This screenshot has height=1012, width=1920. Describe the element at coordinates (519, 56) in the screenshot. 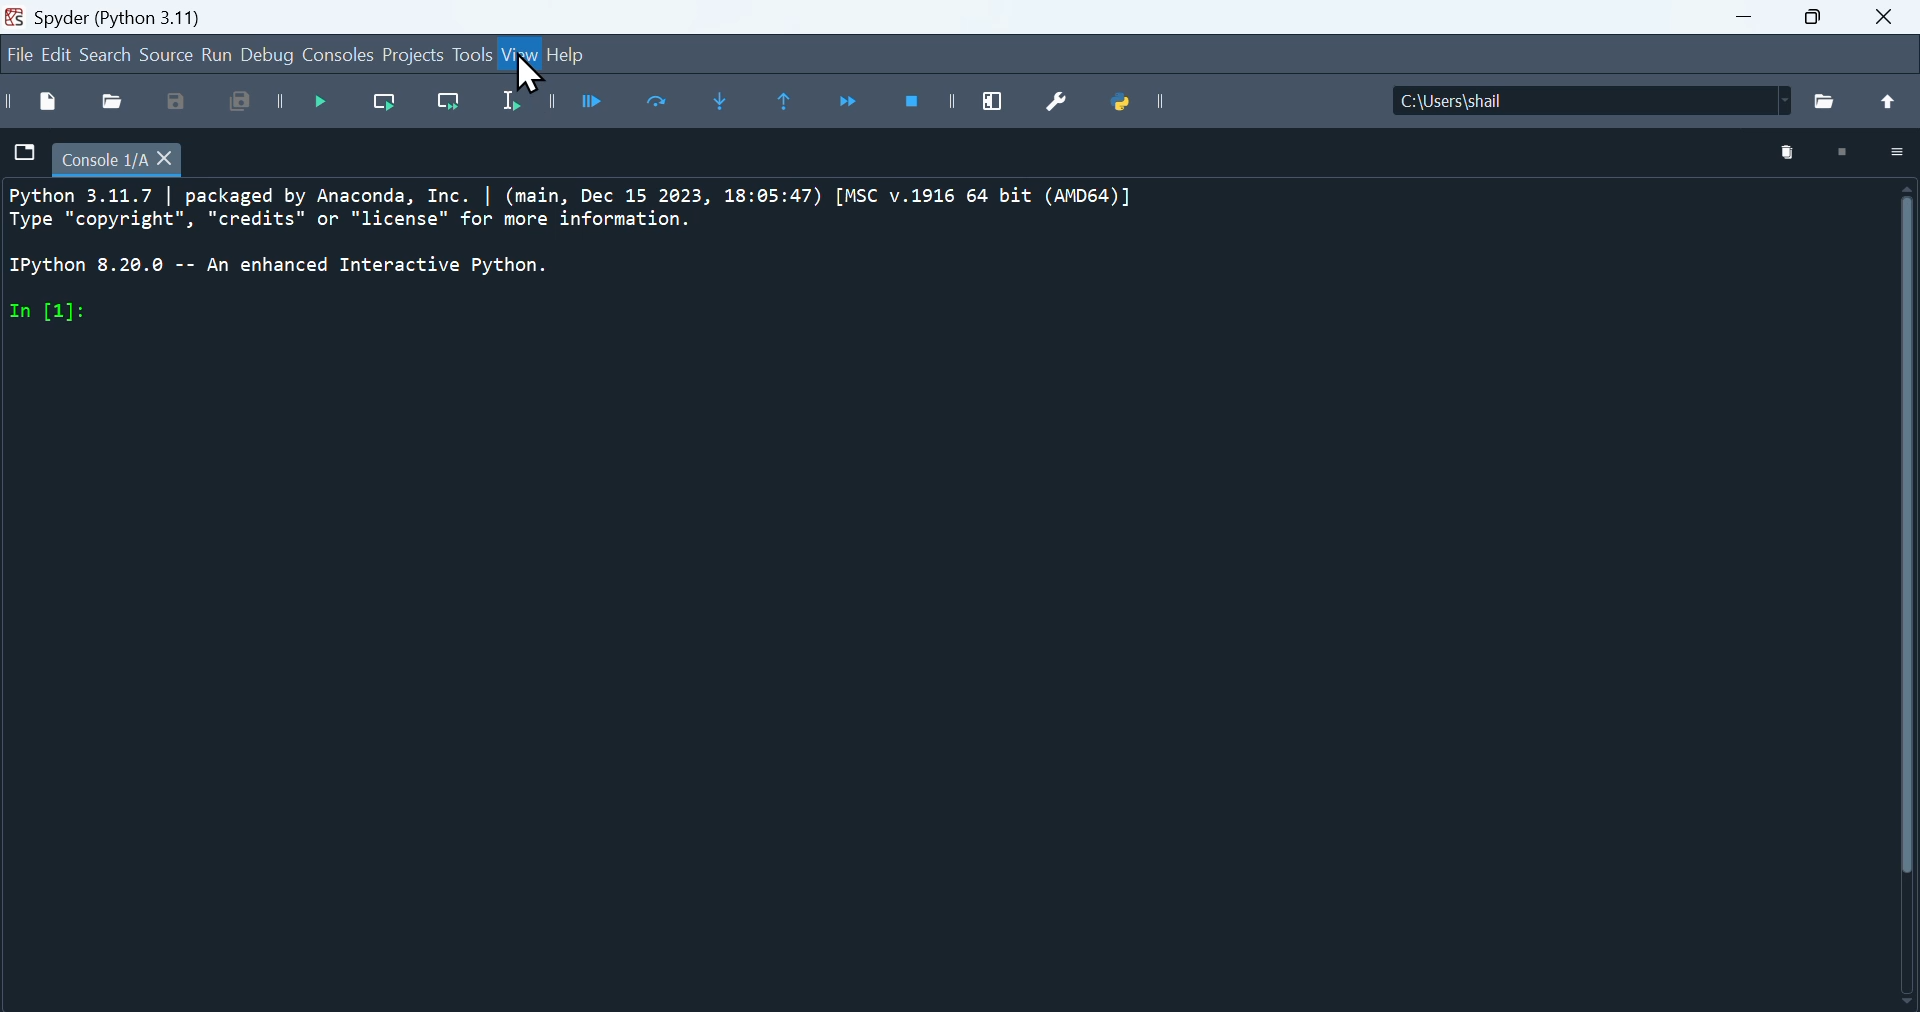

I see `view` at that location.